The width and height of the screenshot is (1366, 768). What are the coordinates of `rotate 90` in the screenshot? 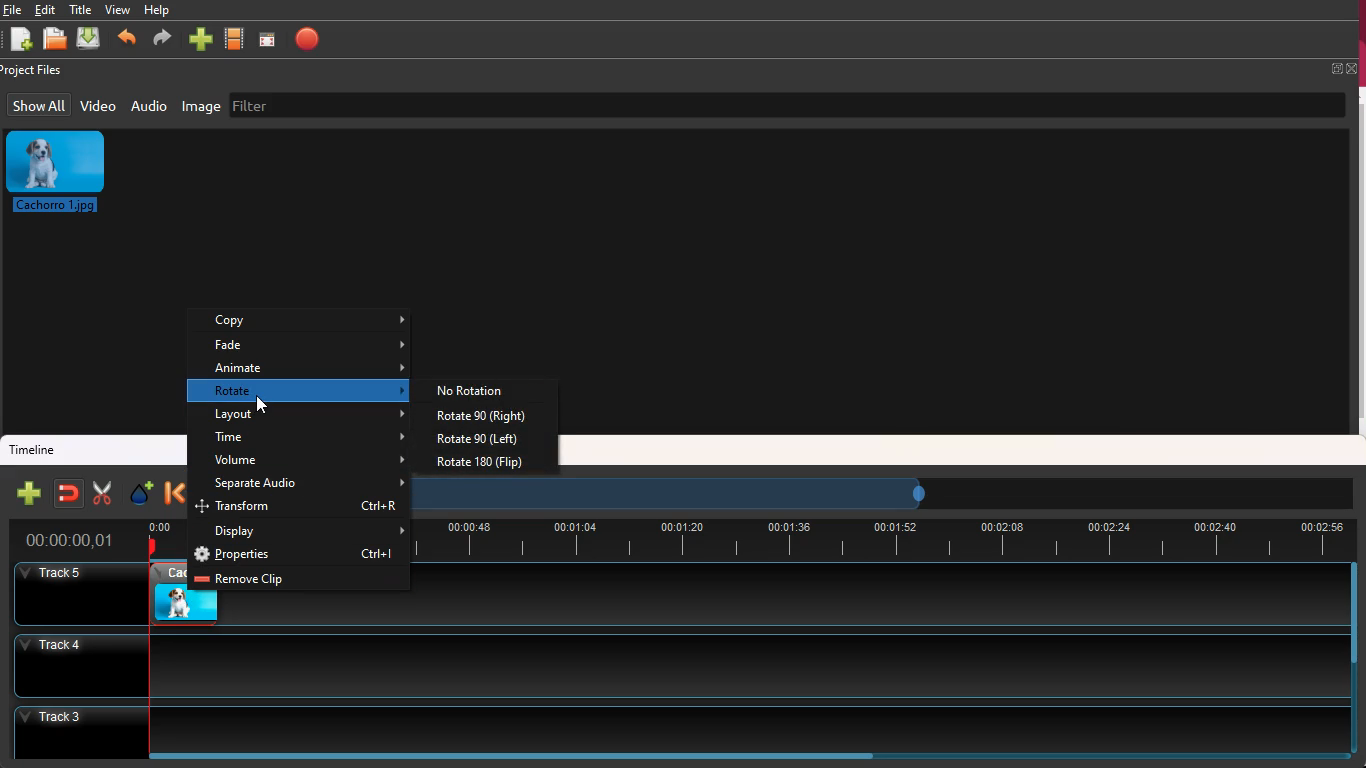 It's located at (493, 418).